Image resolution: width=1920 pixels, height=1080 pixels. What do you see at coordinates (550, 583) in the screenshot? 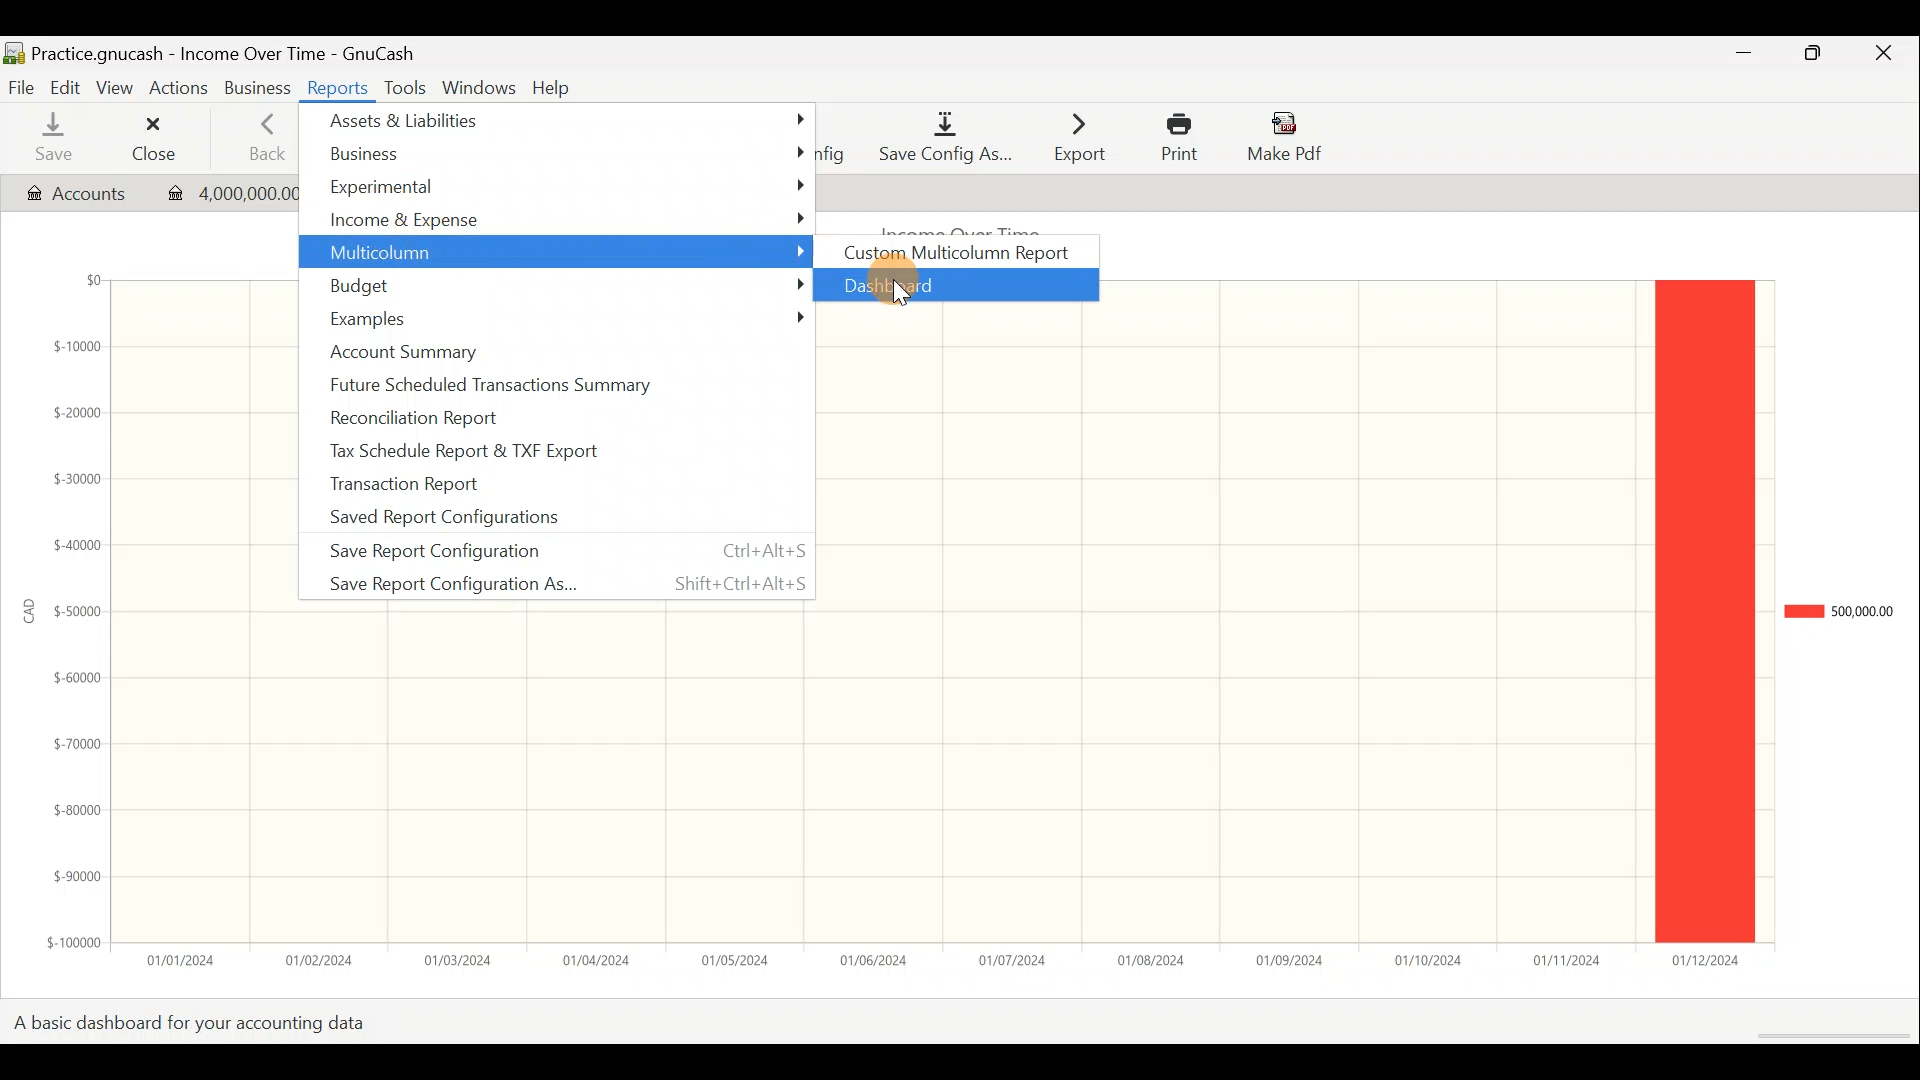
I see `Save report configuration as` at bounding box center [550, 583].